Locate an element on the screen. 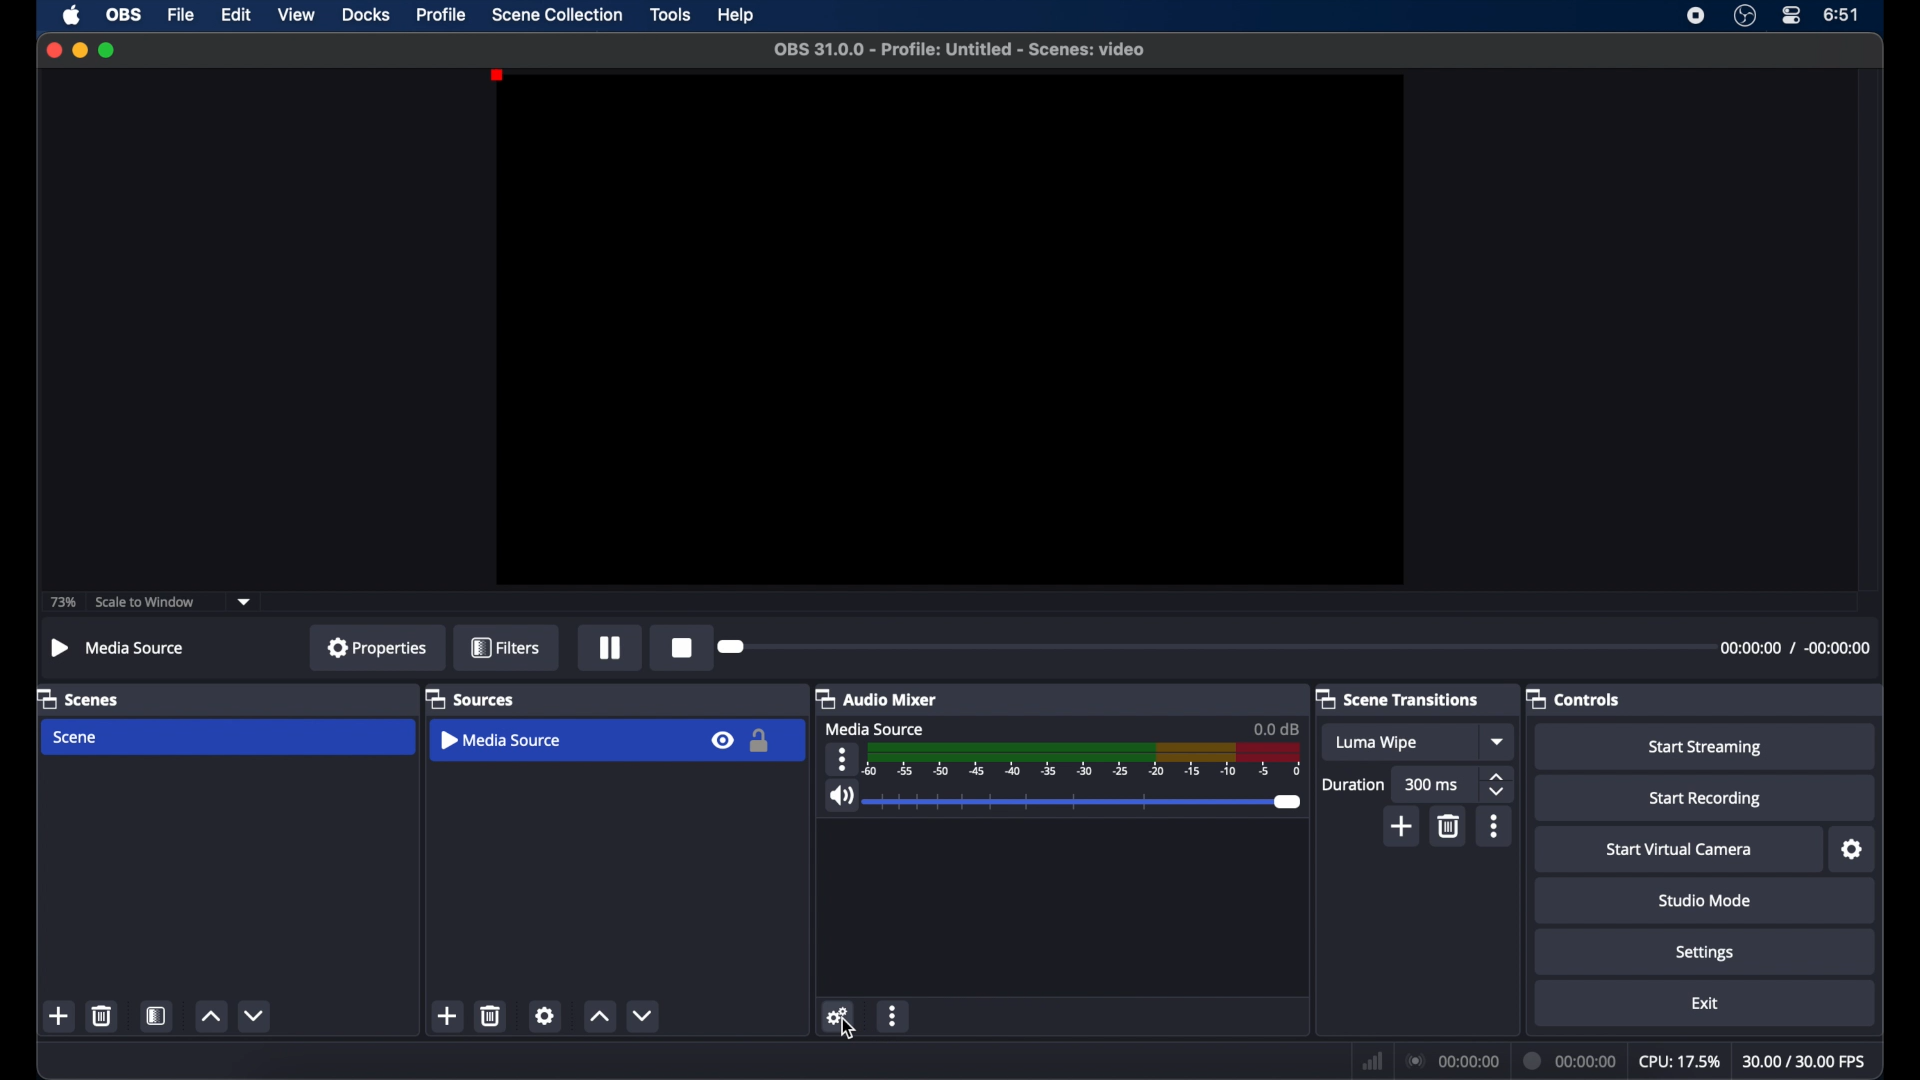  maximize is located at coordinates (108, 50).